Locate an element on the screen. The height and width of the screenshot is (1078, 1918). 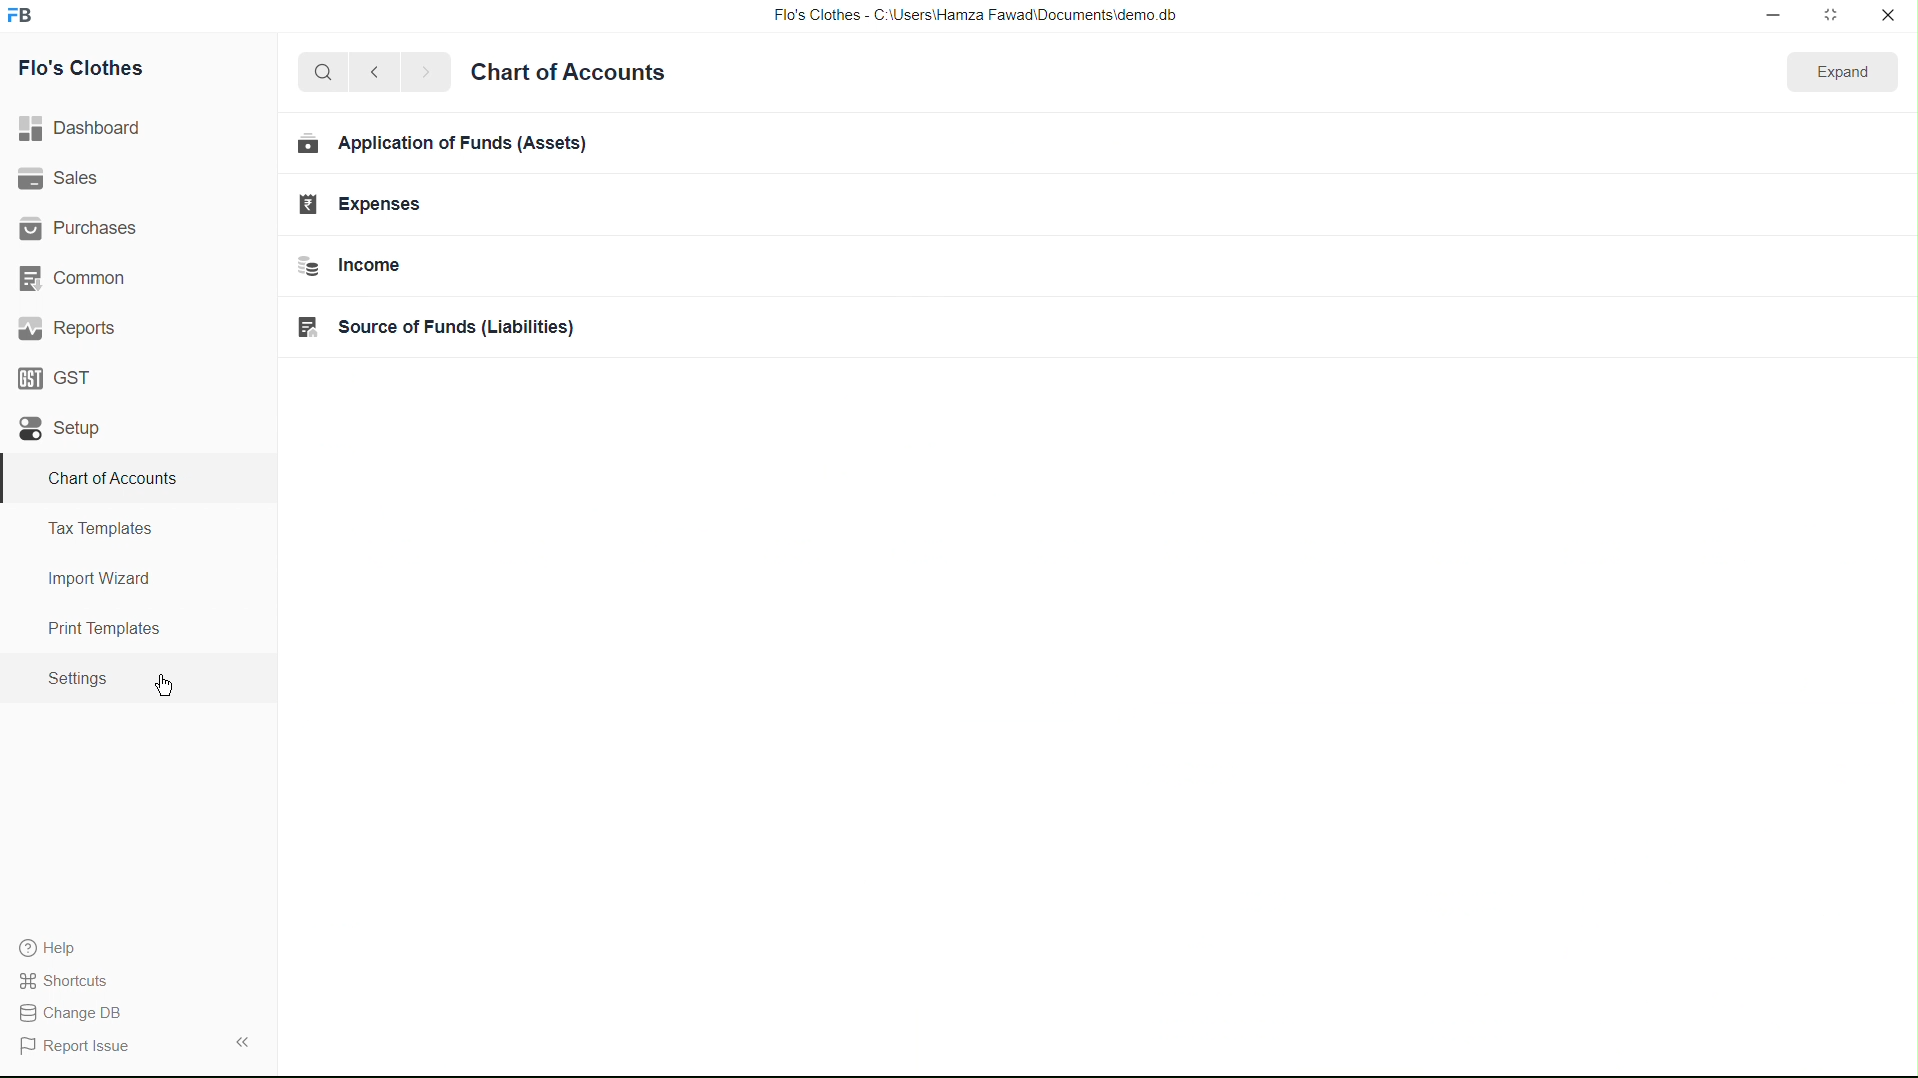
Help is located at coordinates (56, 948).